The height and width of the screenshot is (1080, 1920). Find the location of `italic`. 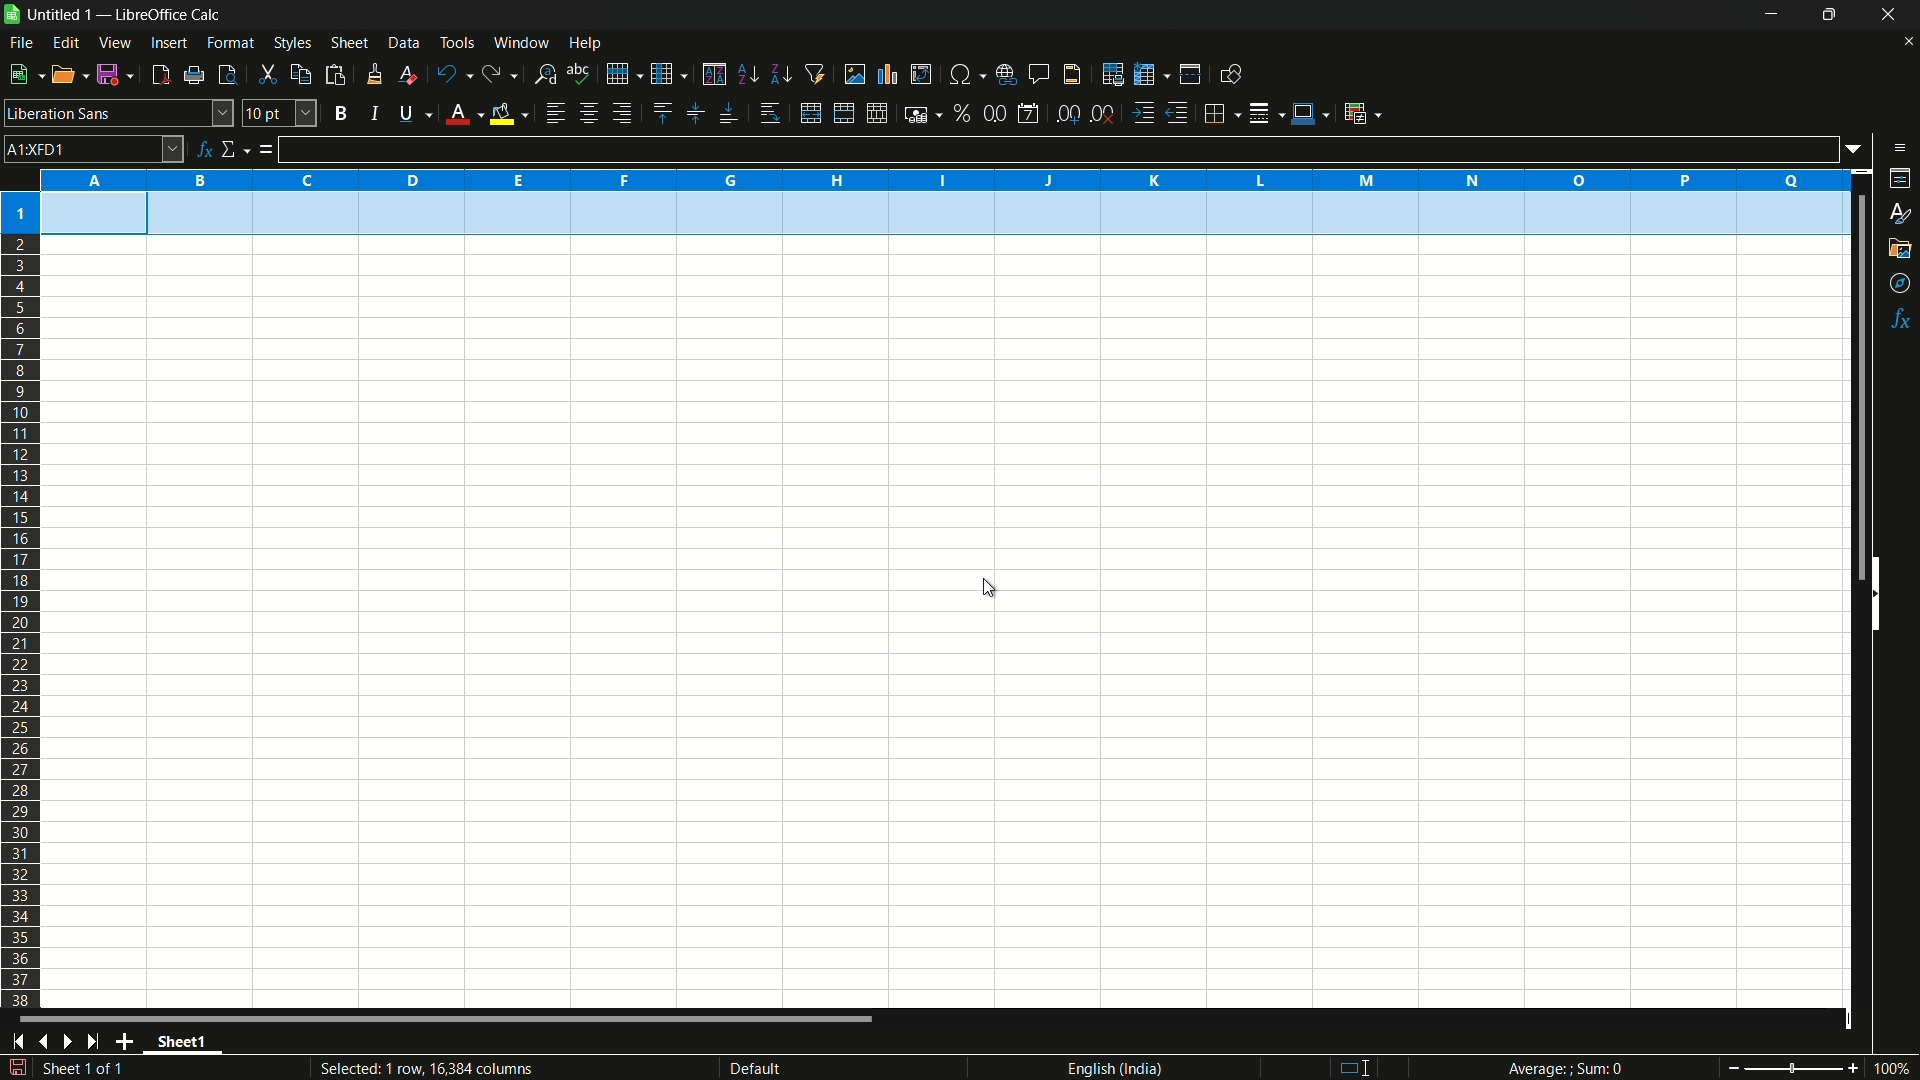

italic is located at coordinates (373, 113).